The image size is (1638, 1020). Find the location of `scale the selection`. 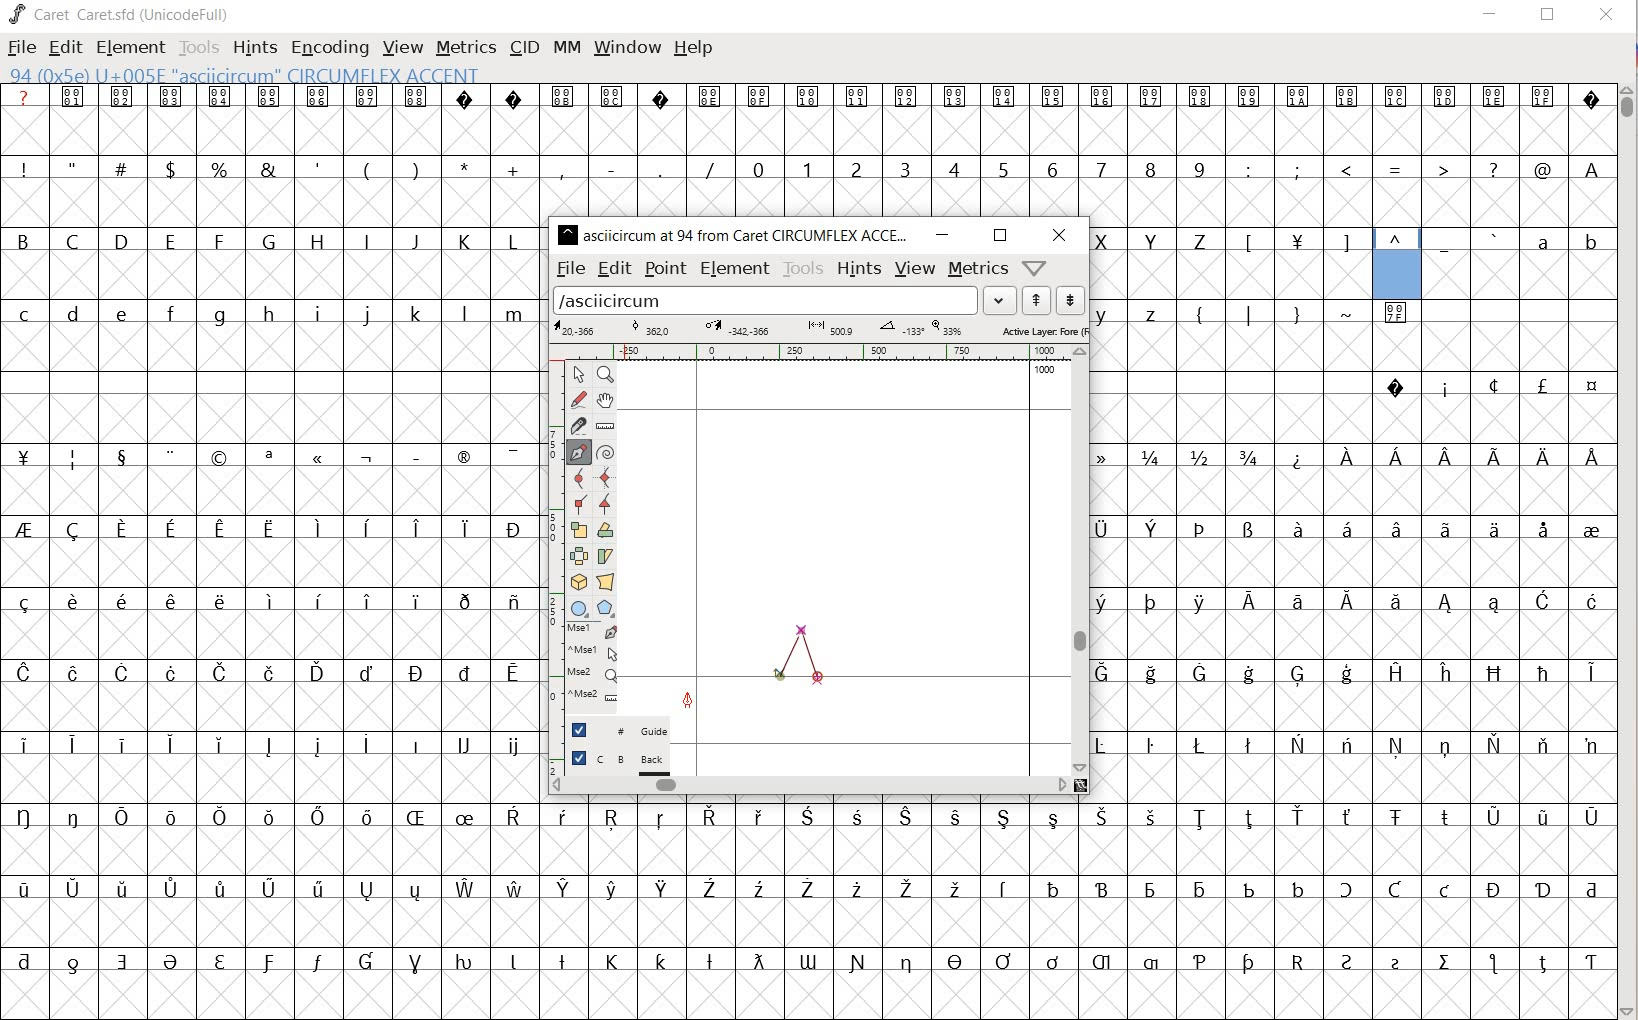

scale the selection is located at coordinates (578, 530).